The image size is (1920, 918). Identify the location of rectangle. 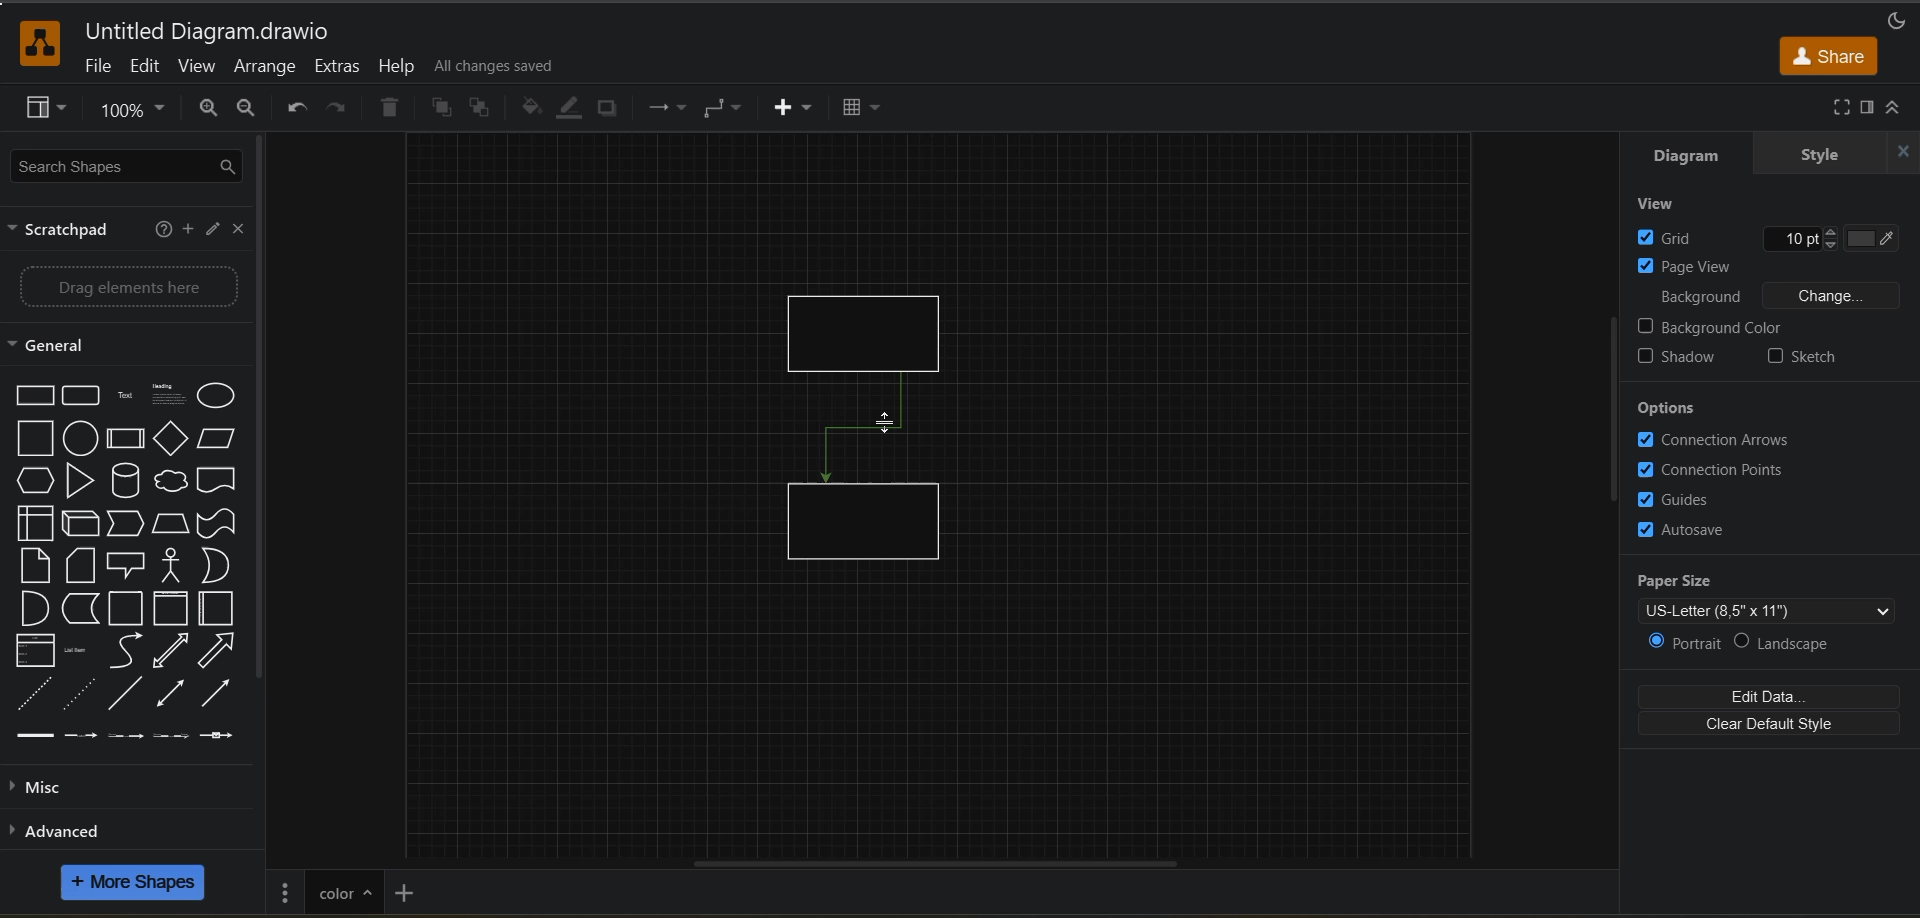
(867, 523).